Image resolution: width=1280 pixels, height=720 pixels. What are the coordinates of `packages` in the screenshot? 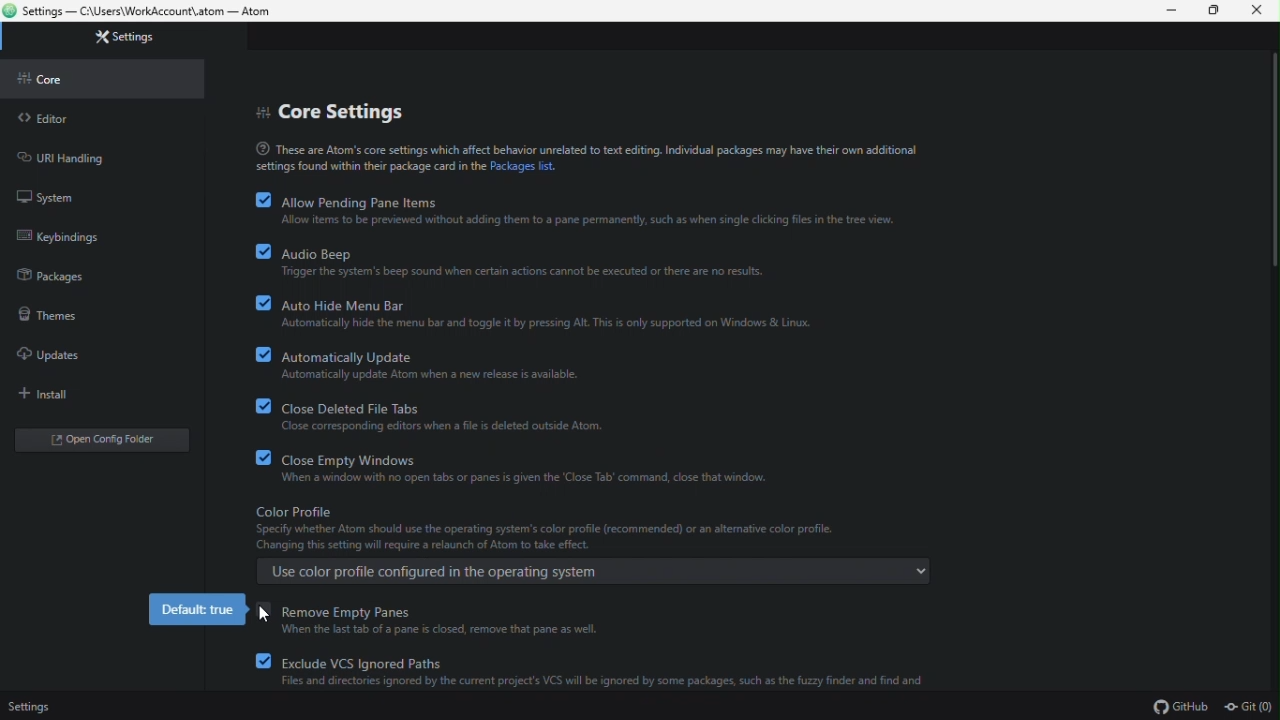 It's located at (54, 272).